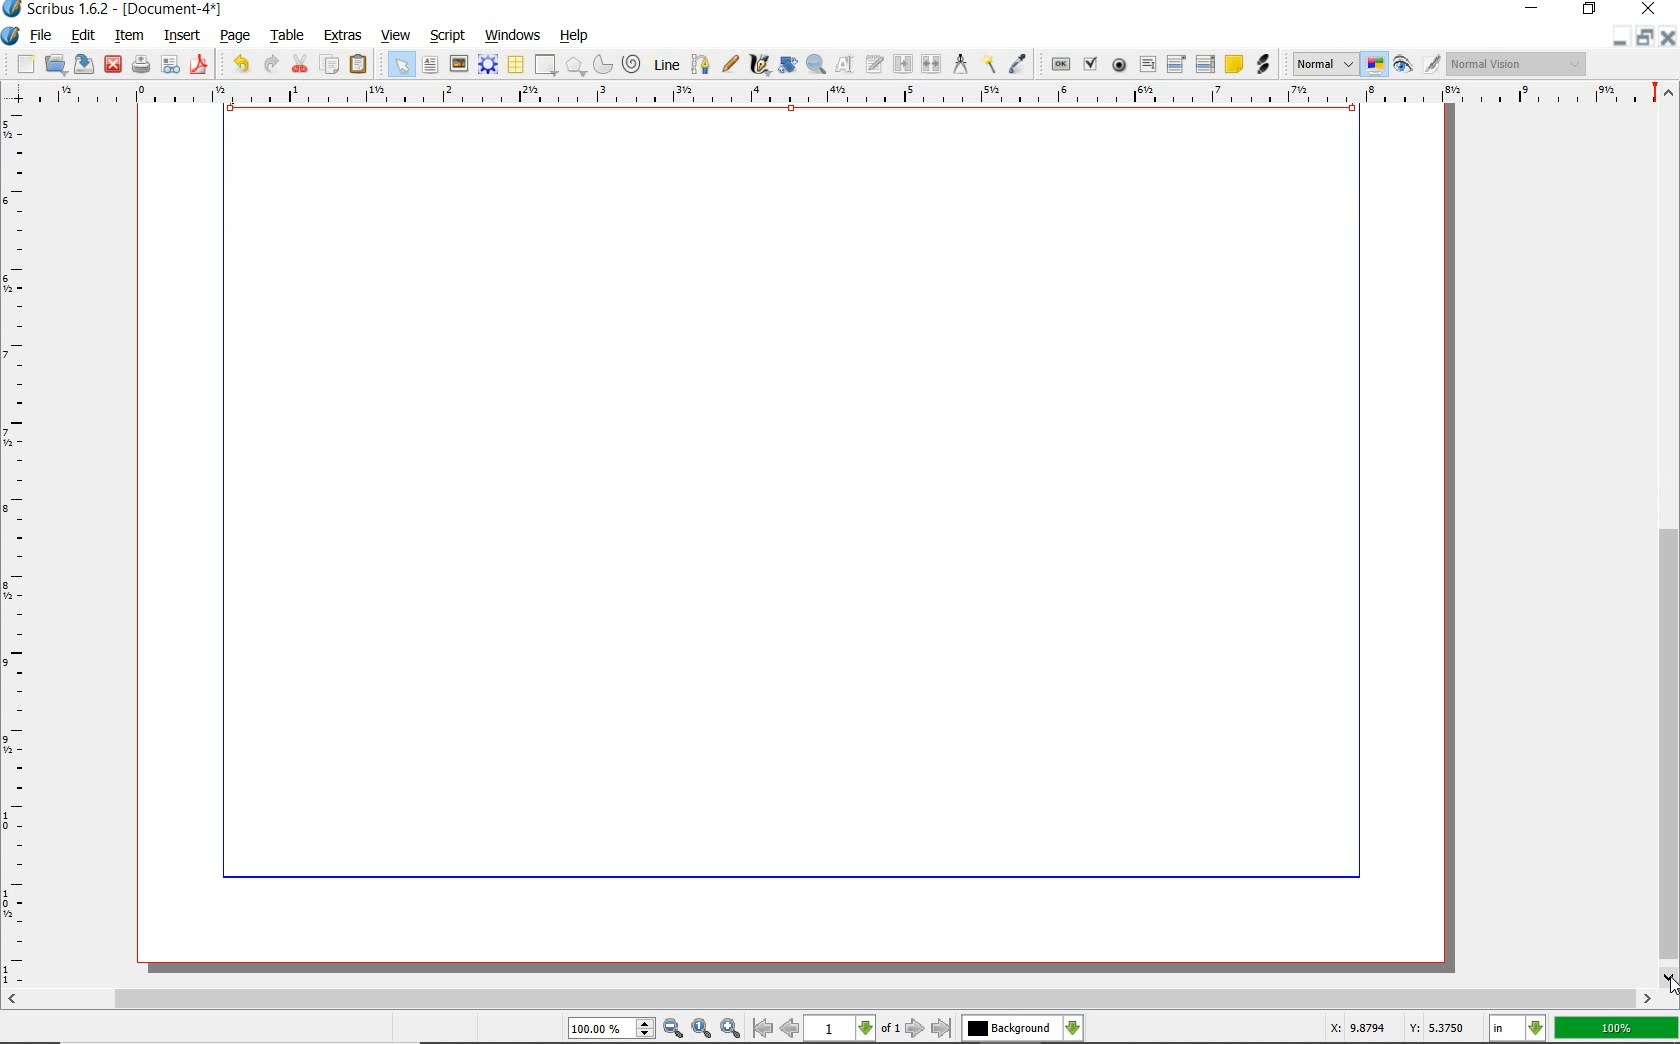 The height and width of the screenshot is (1044, 1680). Describe the element at coordinates (841, 1029) in the screenshot. I see `1` at that location.